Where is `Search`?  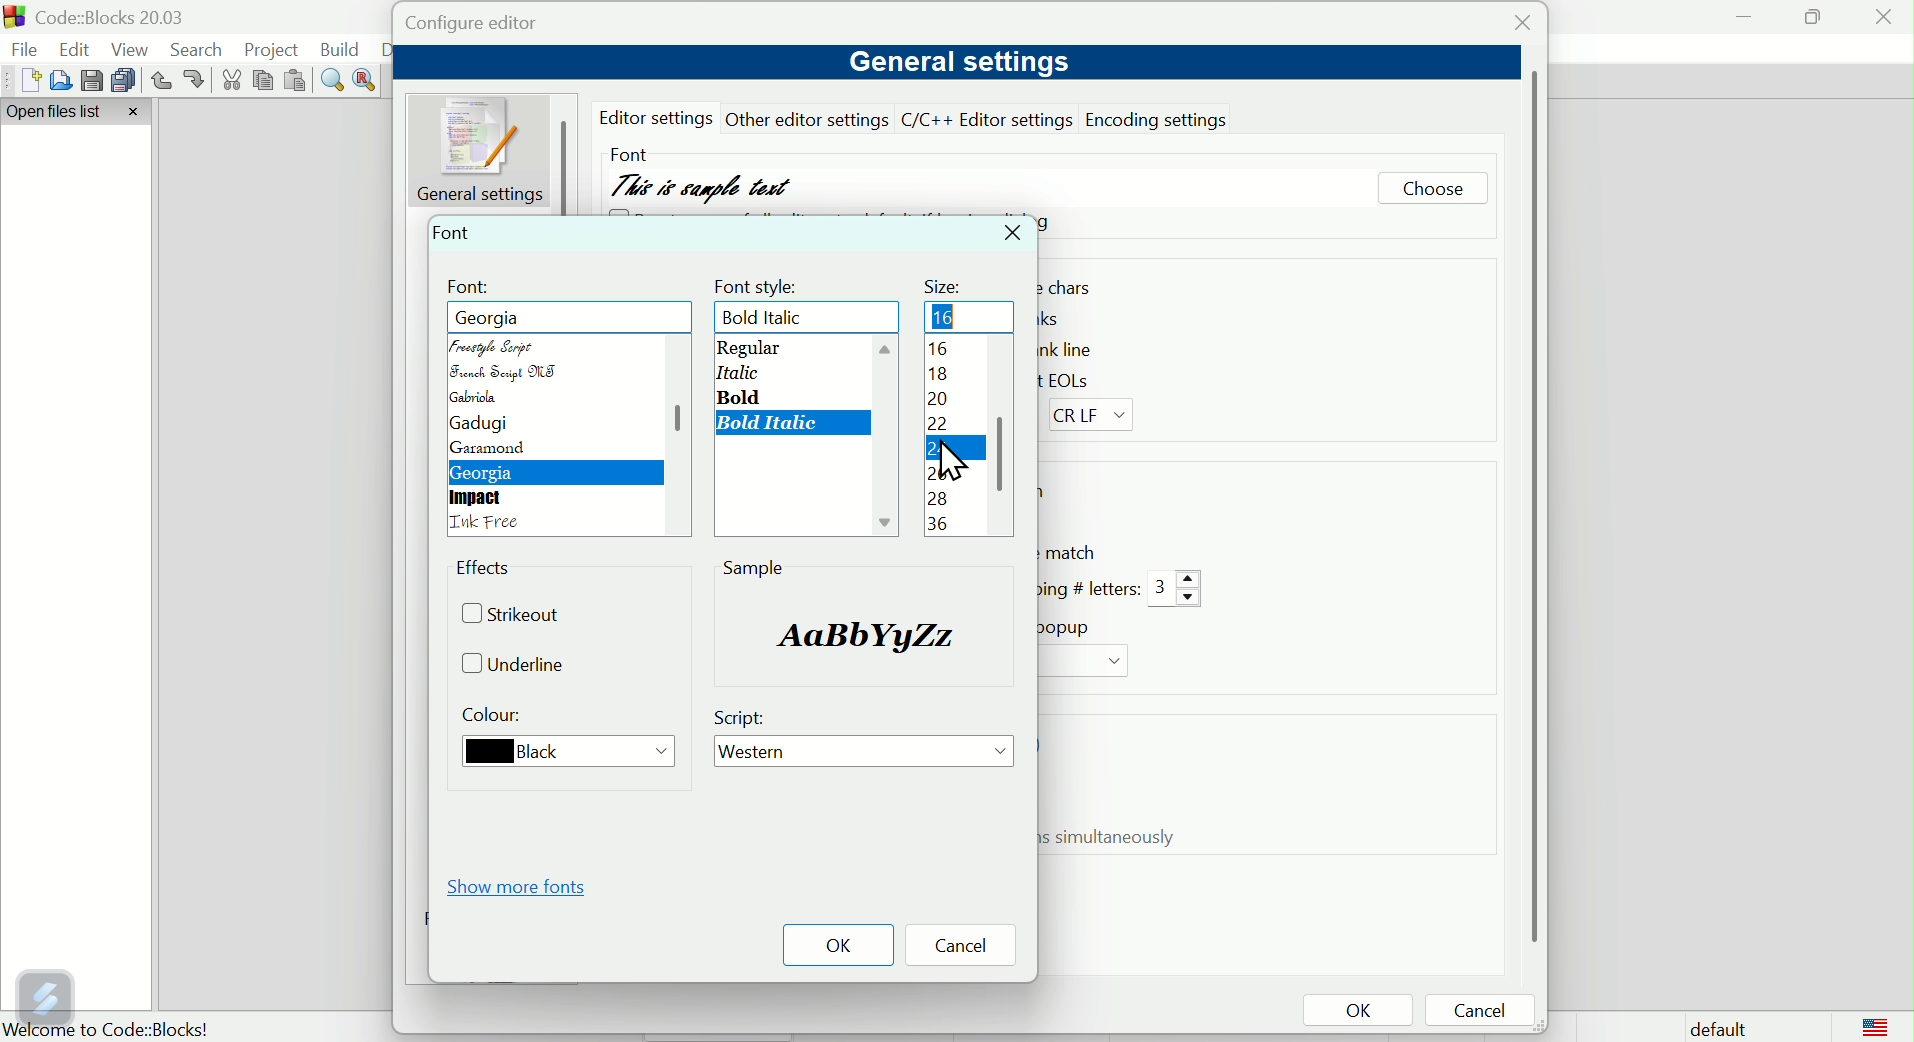 Search is located at coordinates (202, 50).